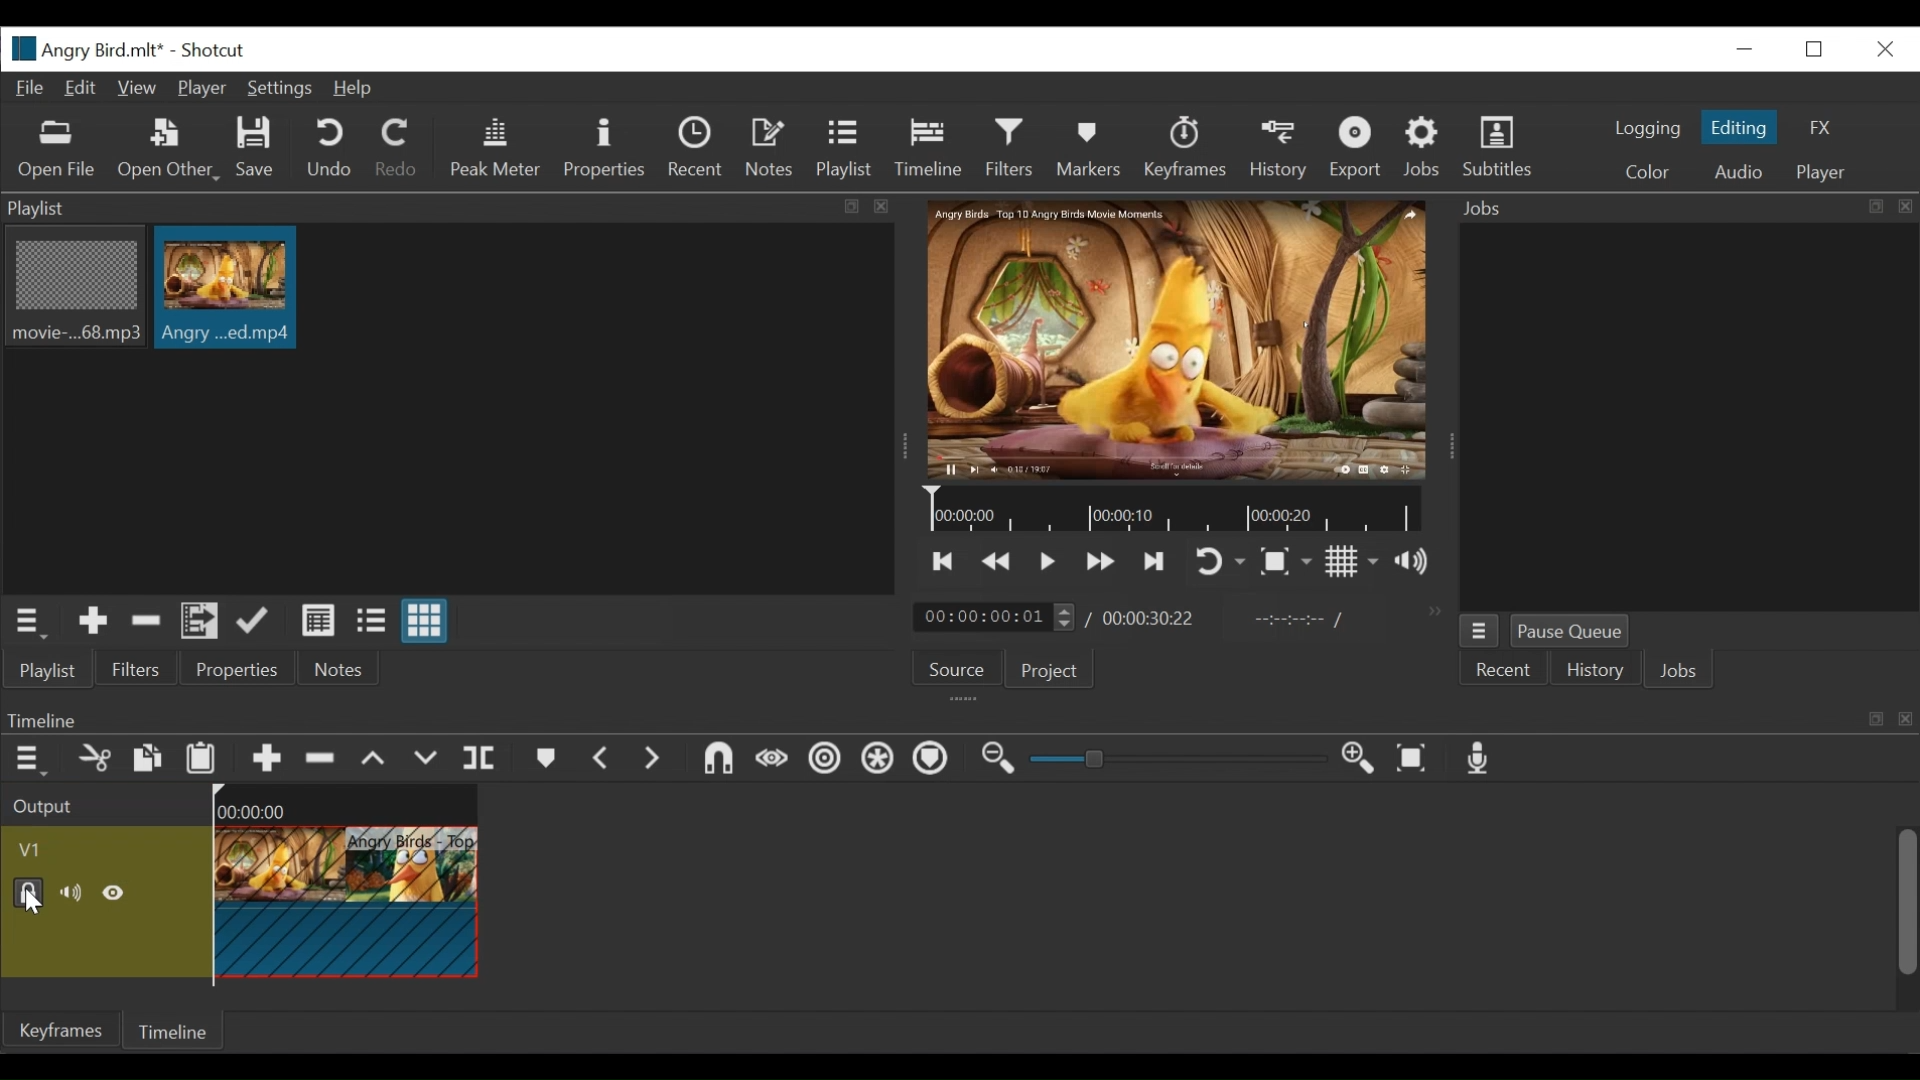 This screenshot has height=1080, width=1920. What do you see at coordinates (547, 759) in the screenshot?
I see `Markers` at bounding box center [547, 759].